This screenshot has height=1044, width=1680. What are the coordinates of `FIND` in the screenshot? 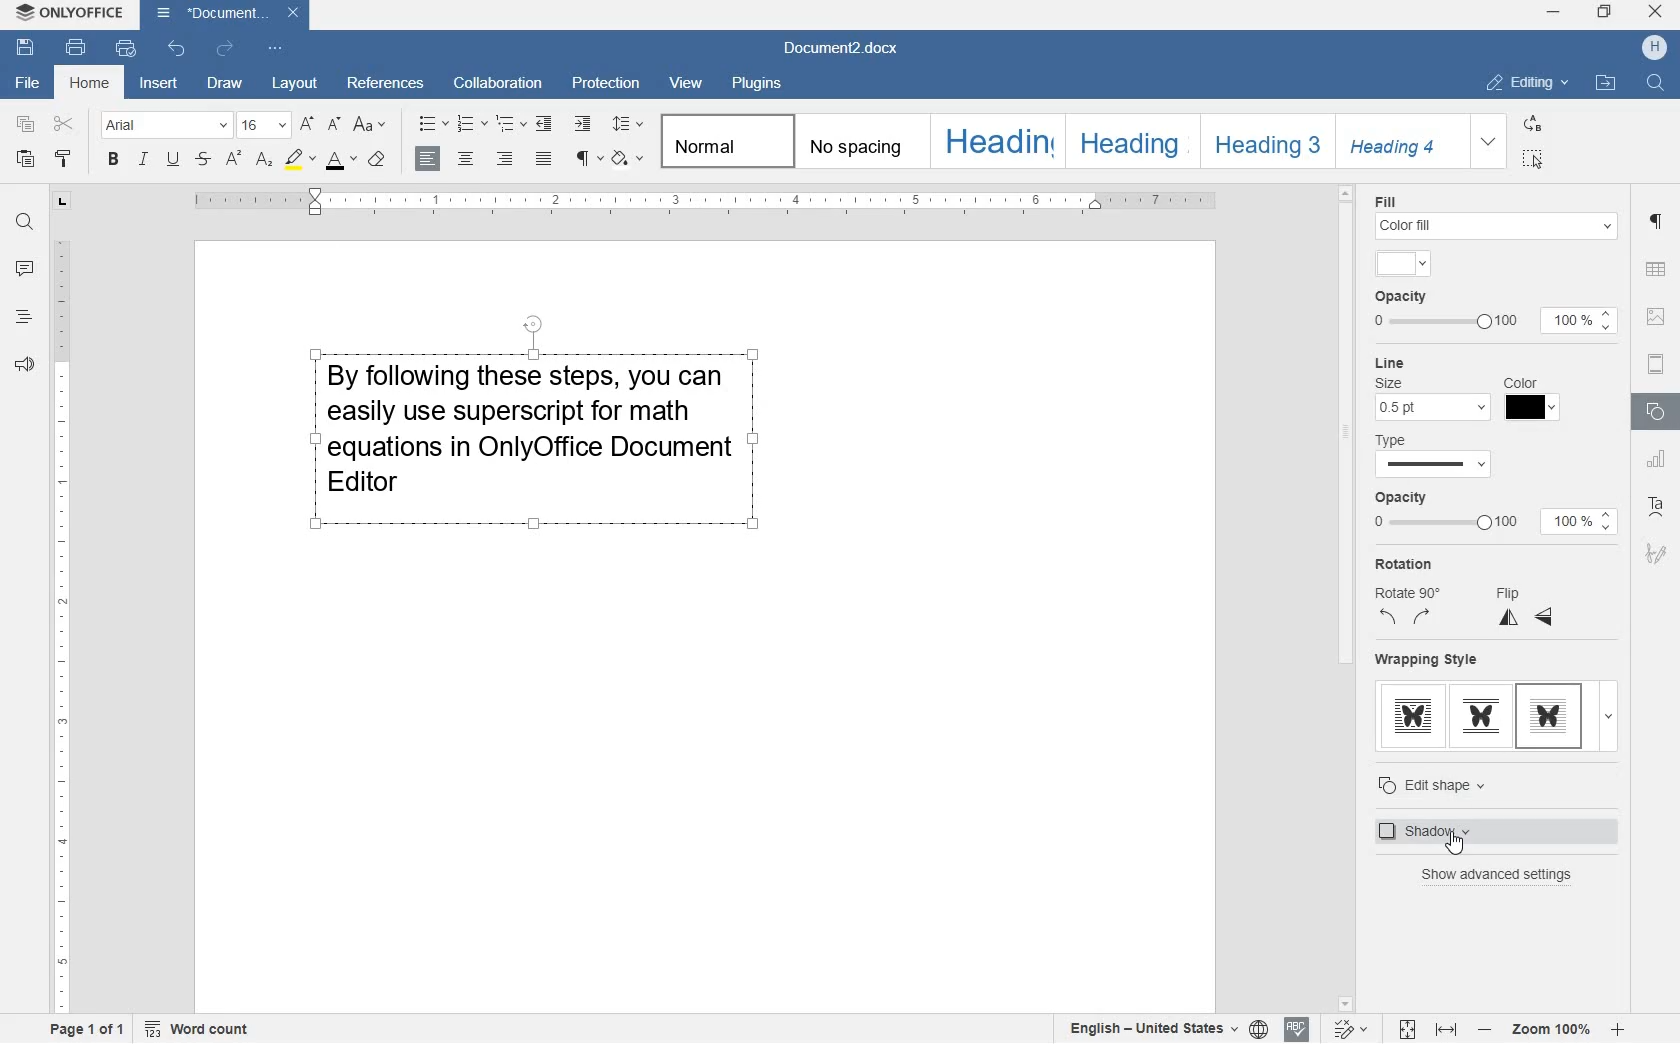 It's located at (1657, 85).